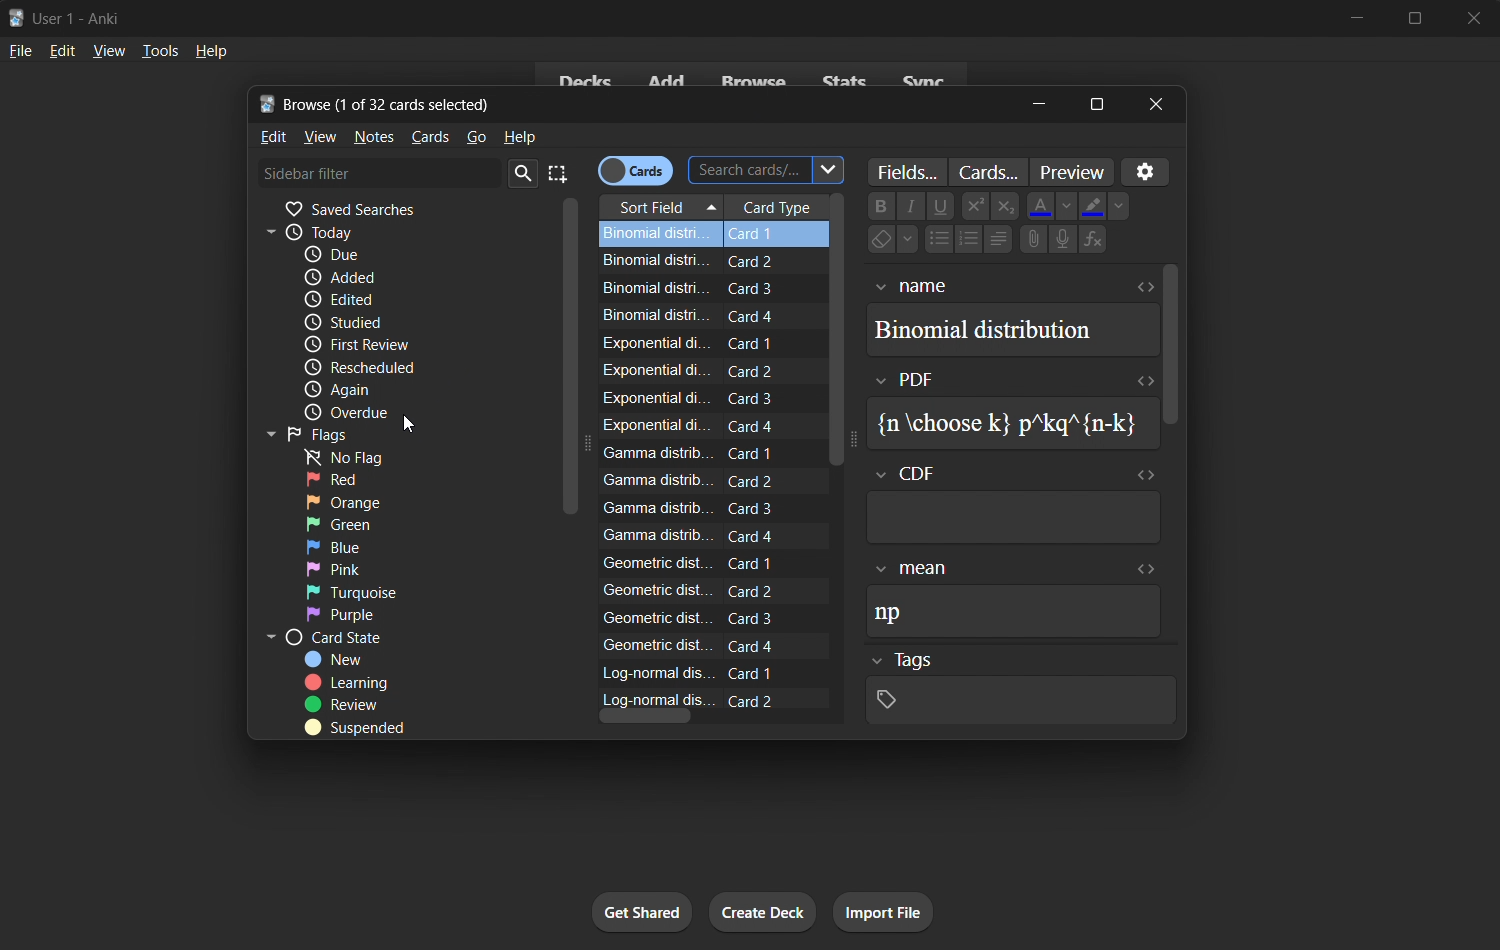  Describe the element at coordinates (661, 77) in the screenshot. I see `` at that location.